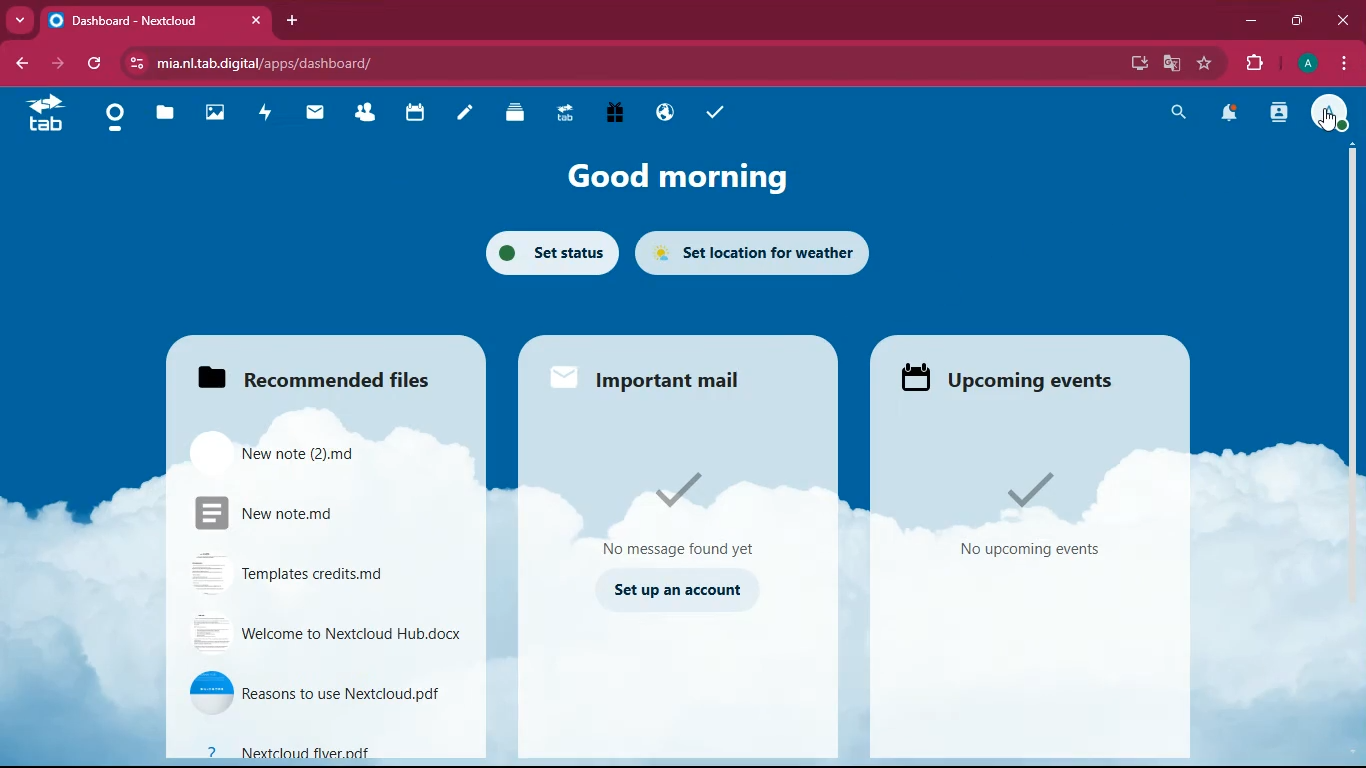 This screenshot has width=1366, height=768. I want to click on tab, so click(137, 20).